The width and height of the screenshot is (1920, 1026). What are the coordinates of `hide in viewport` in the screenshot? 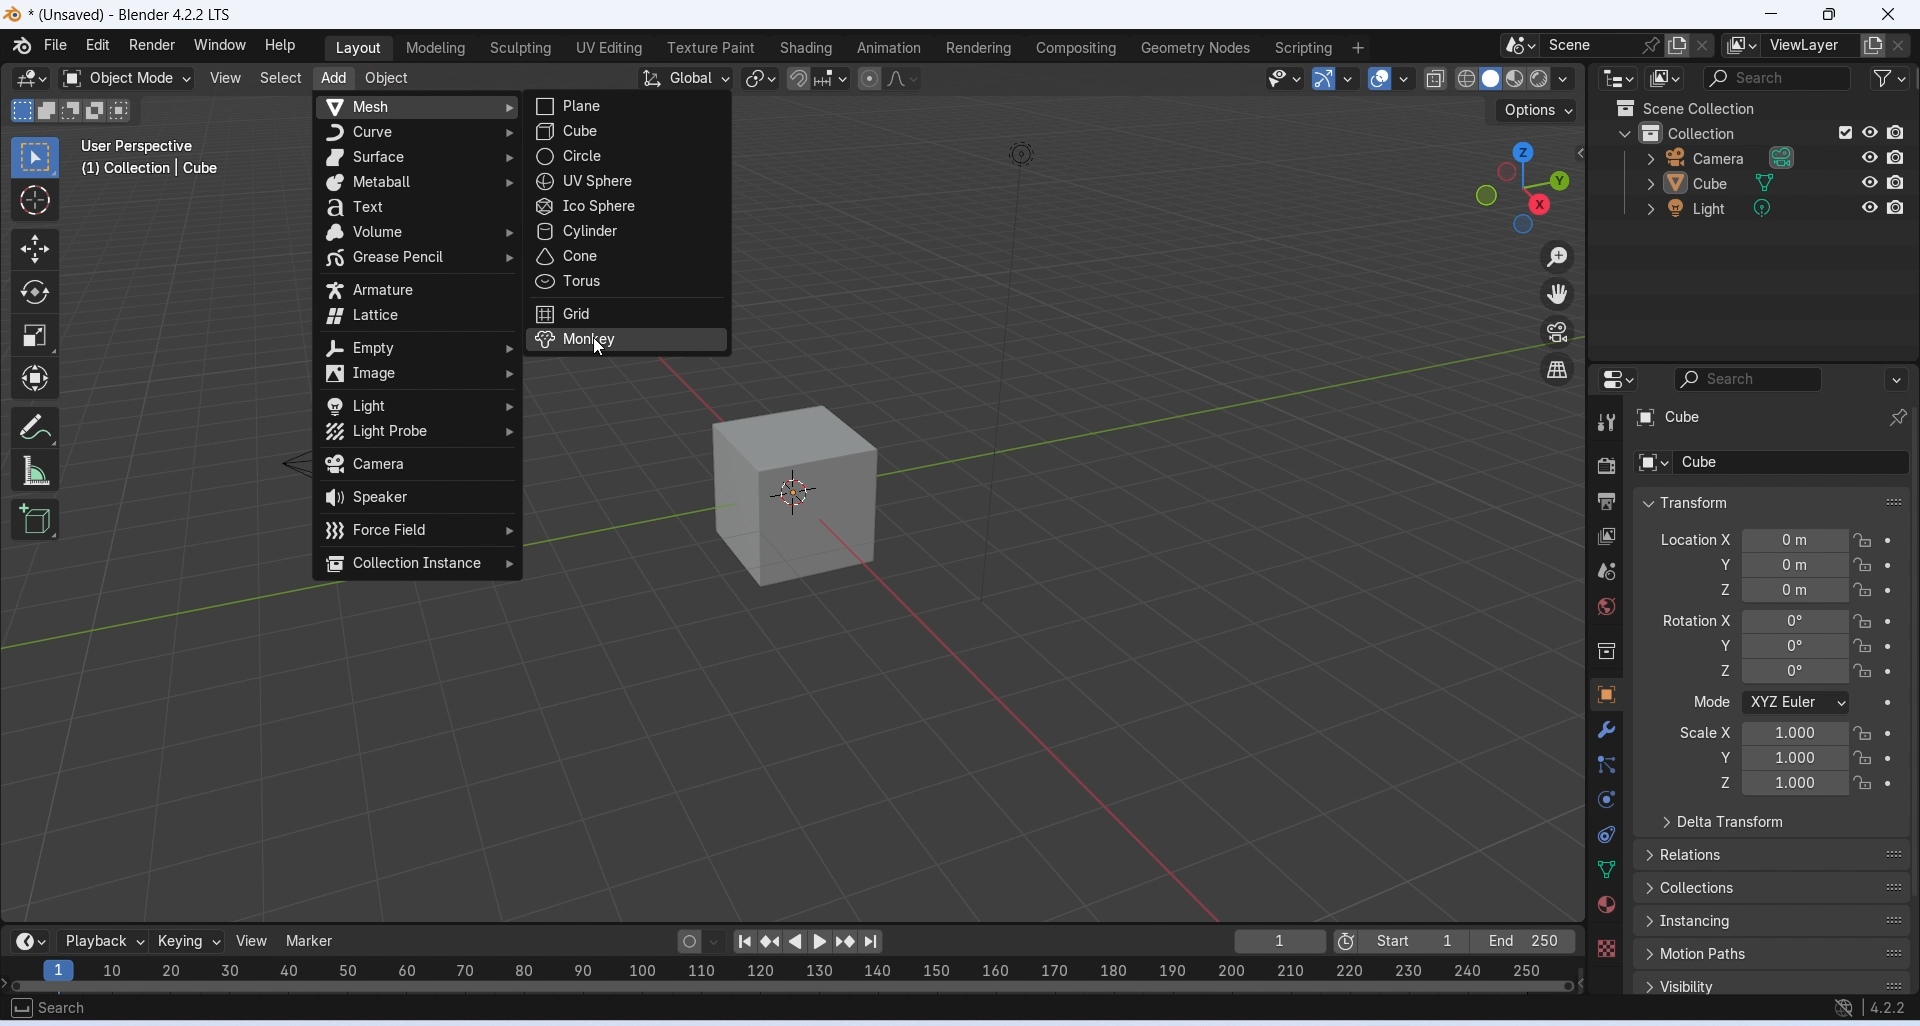 It's located at (1870, 132).